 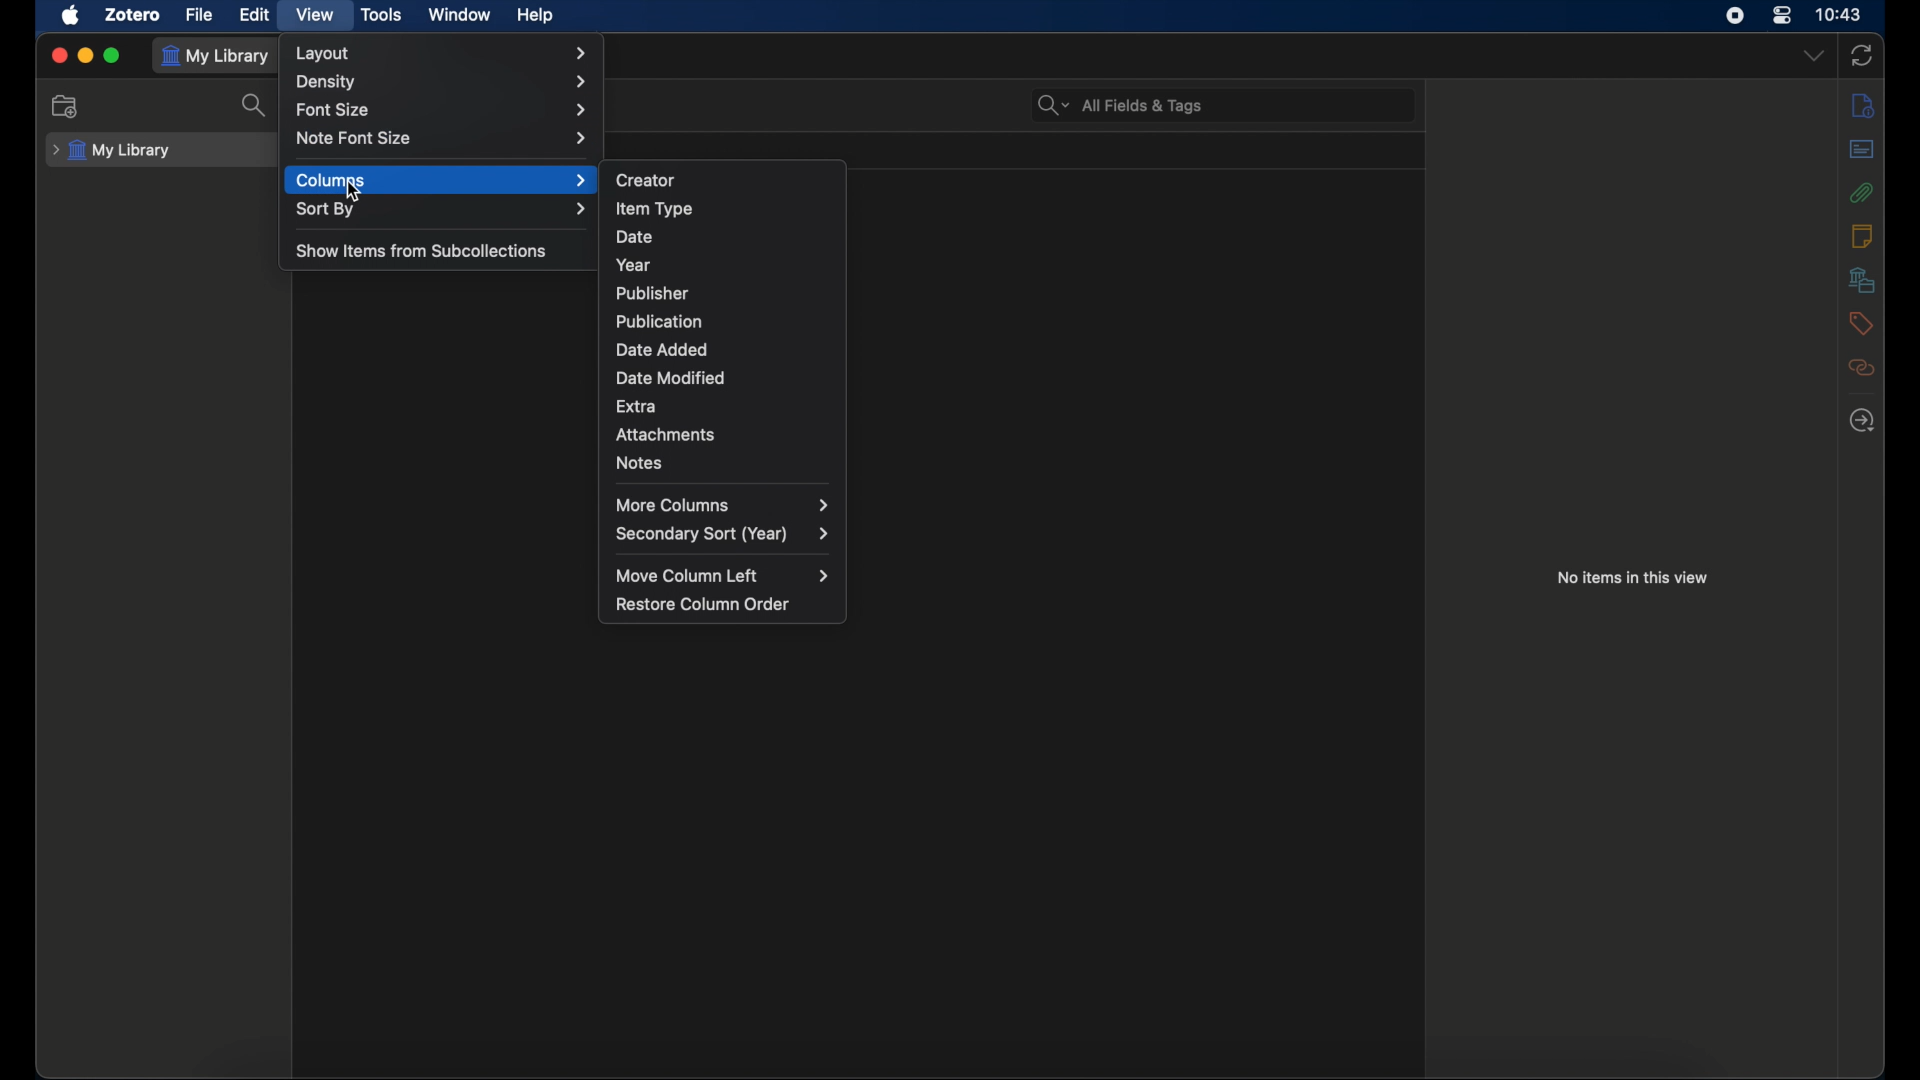 I want to click on date added, so click(x=662, y=349).